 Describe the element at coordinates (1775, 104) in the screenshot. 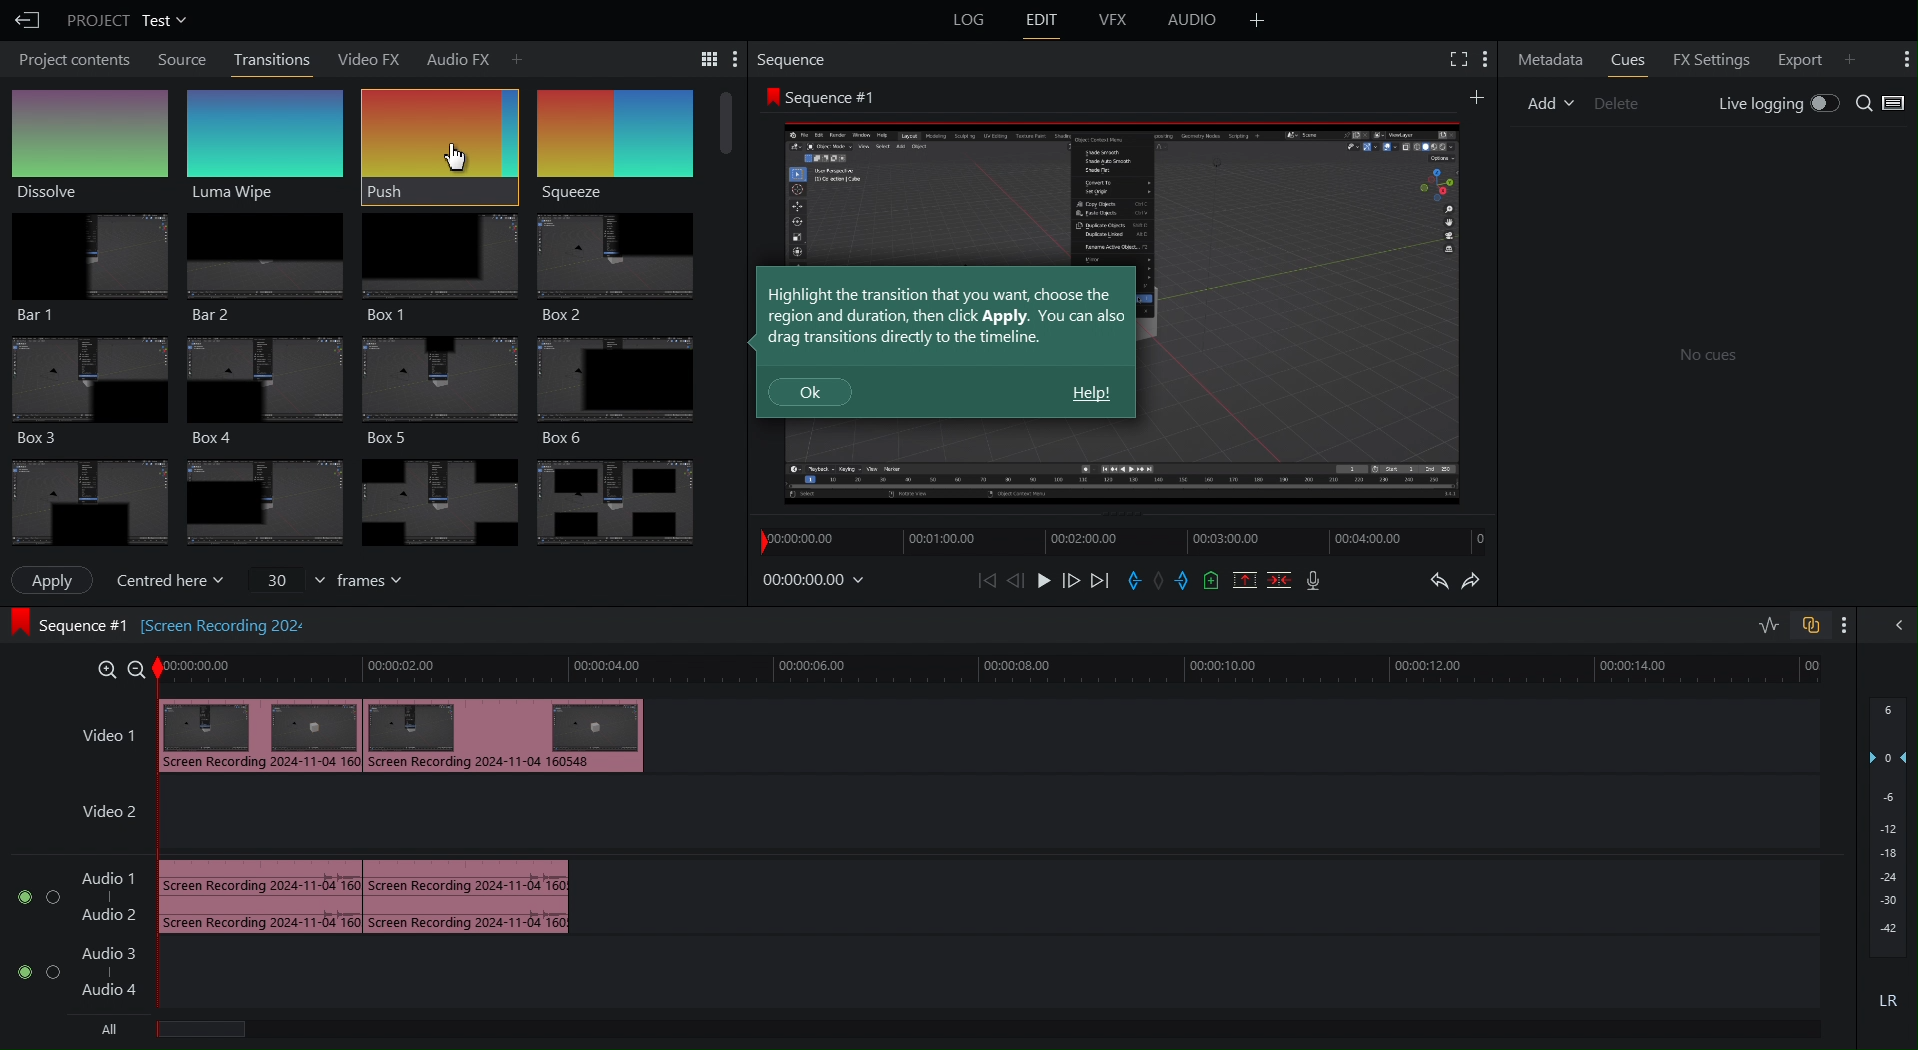

I see `Live Logging` at that location.